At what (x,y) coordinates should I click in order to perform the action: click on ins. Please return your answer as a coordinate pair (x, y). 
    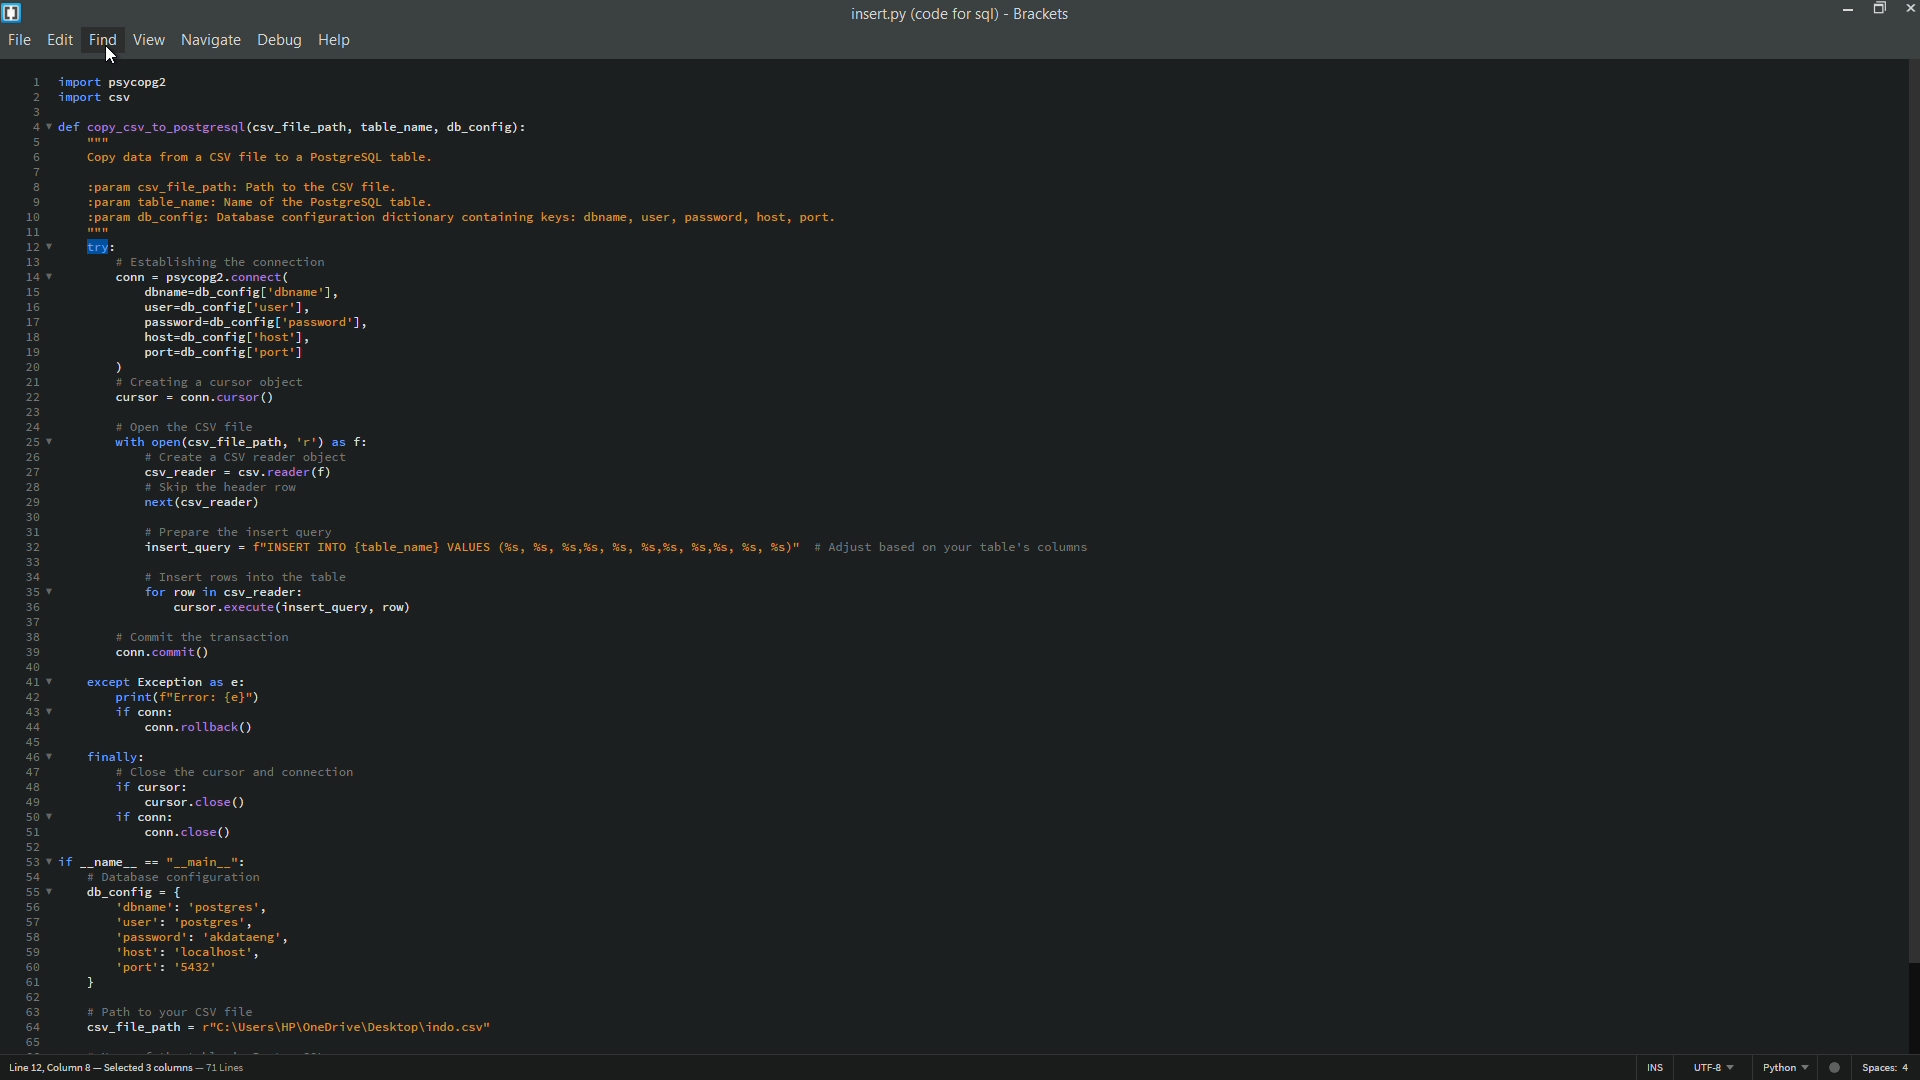
    Looking at the image, I should click on (1659, 1071).